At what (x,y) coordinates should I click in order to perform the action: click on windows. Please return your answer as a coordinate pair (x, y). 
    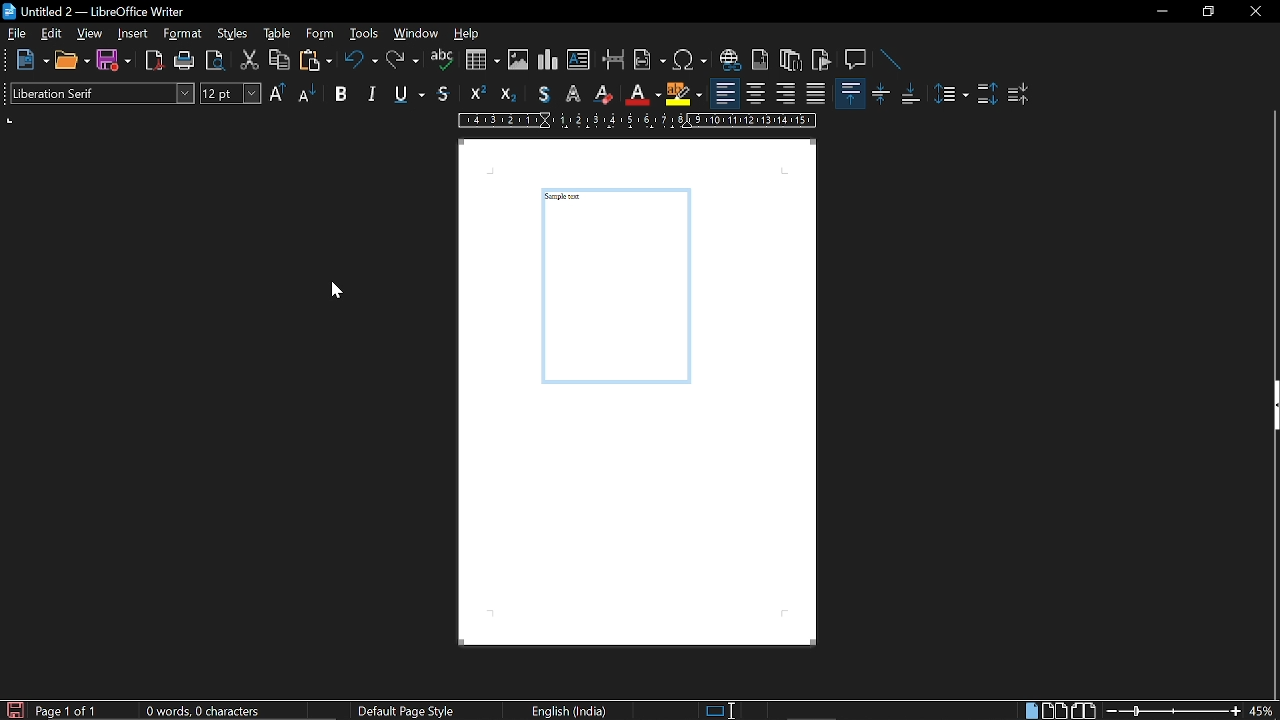
    Looking at the image, I should click on (416, 35).